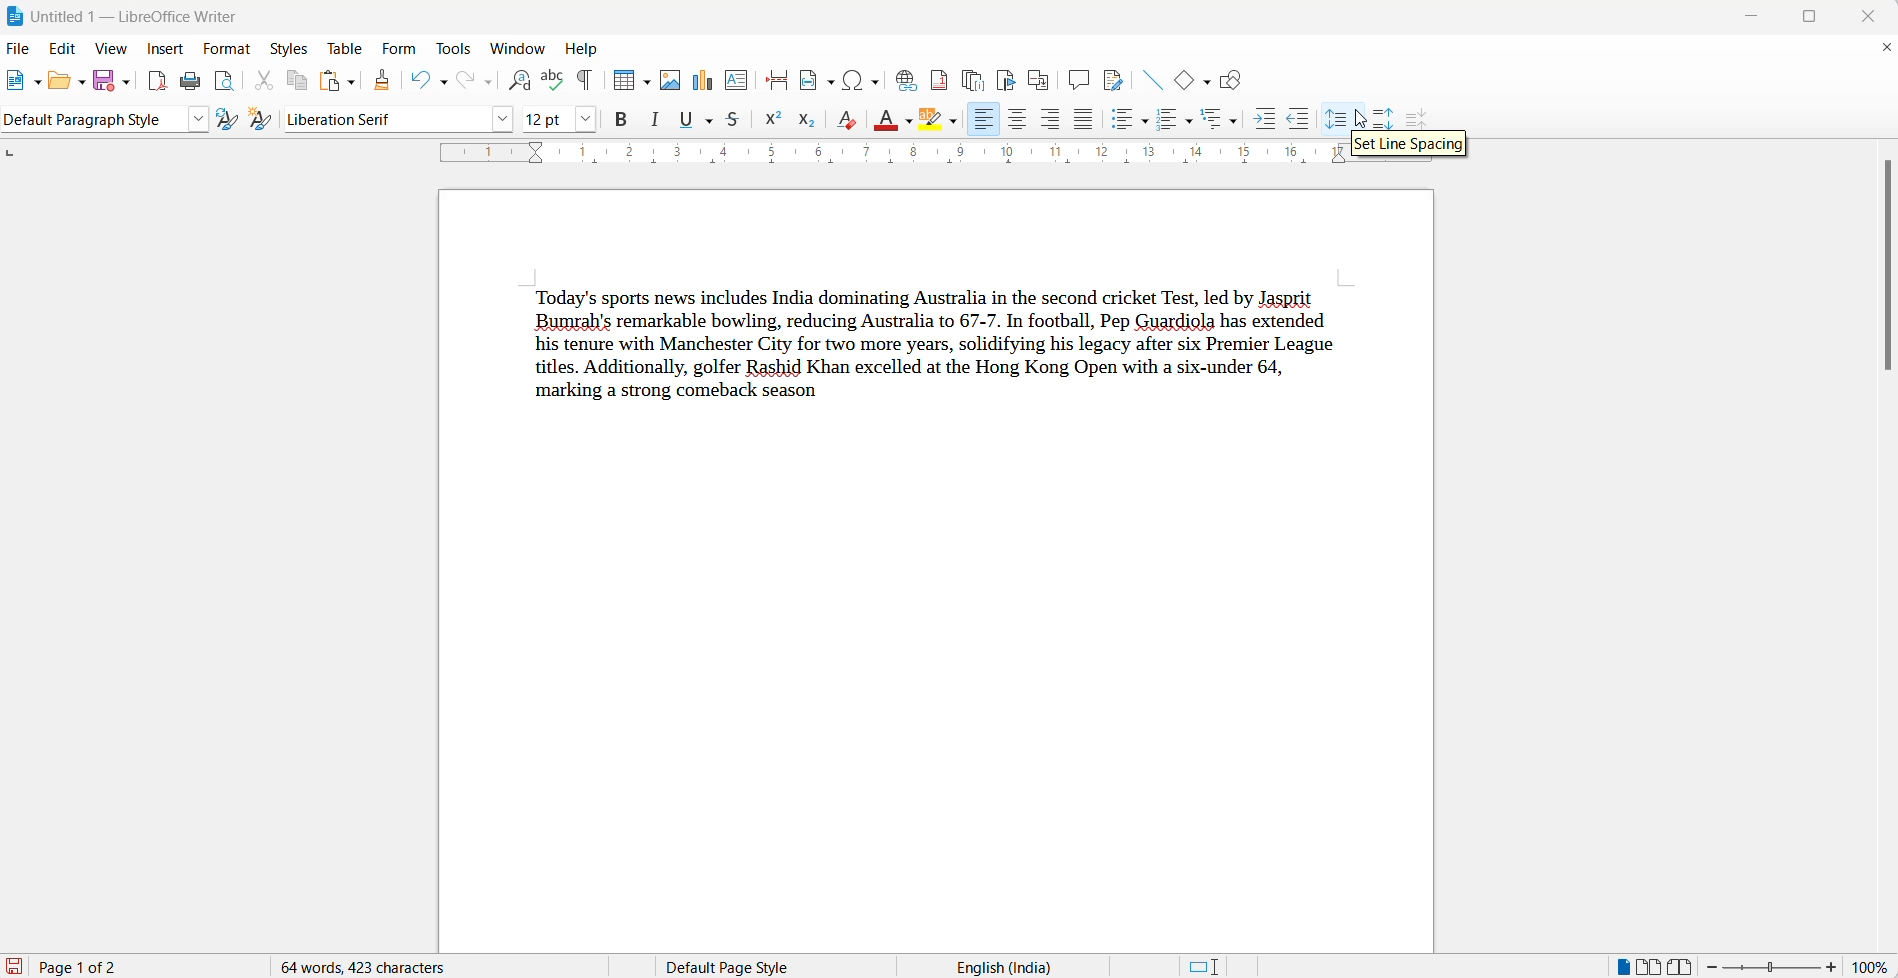 Image resolution: width=1898 pixels, height=978 pixels. What do you see at coordinates (1832, 965) in the screenshot?
I see `increase zoom` at bounding box center [1832, 965].